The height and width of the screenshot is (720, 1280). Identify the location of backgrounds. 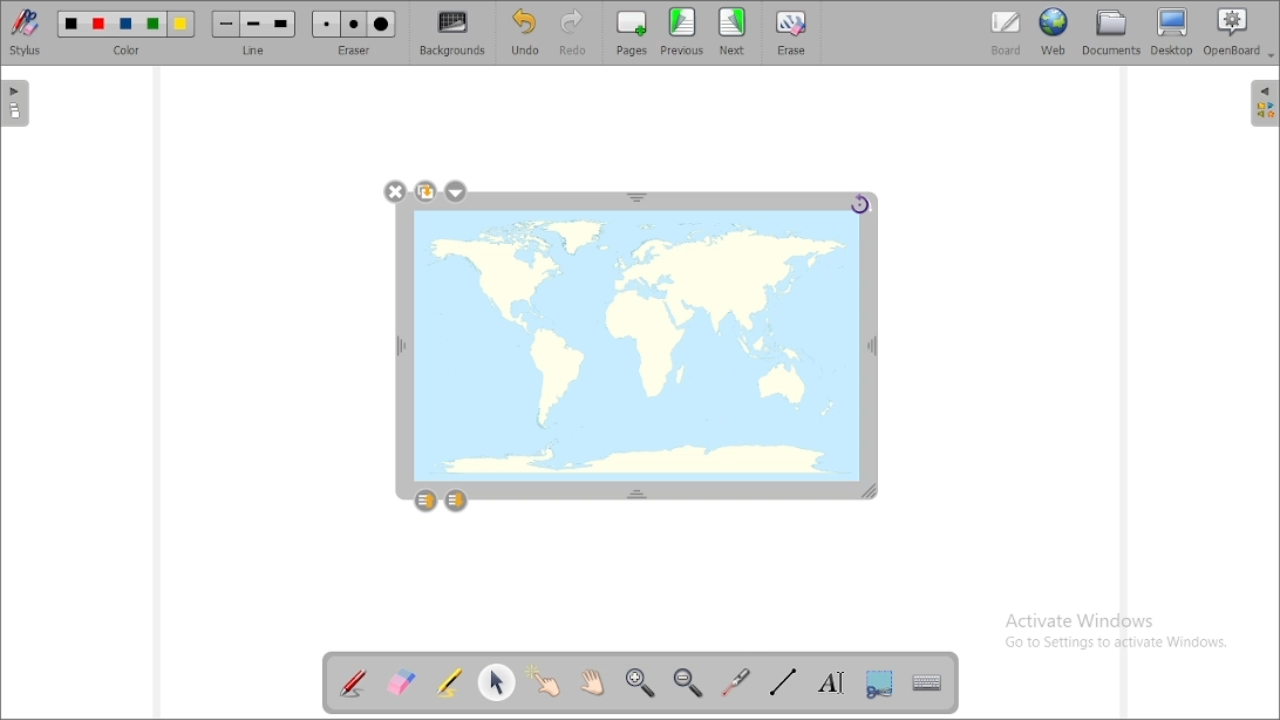
(451, 33).